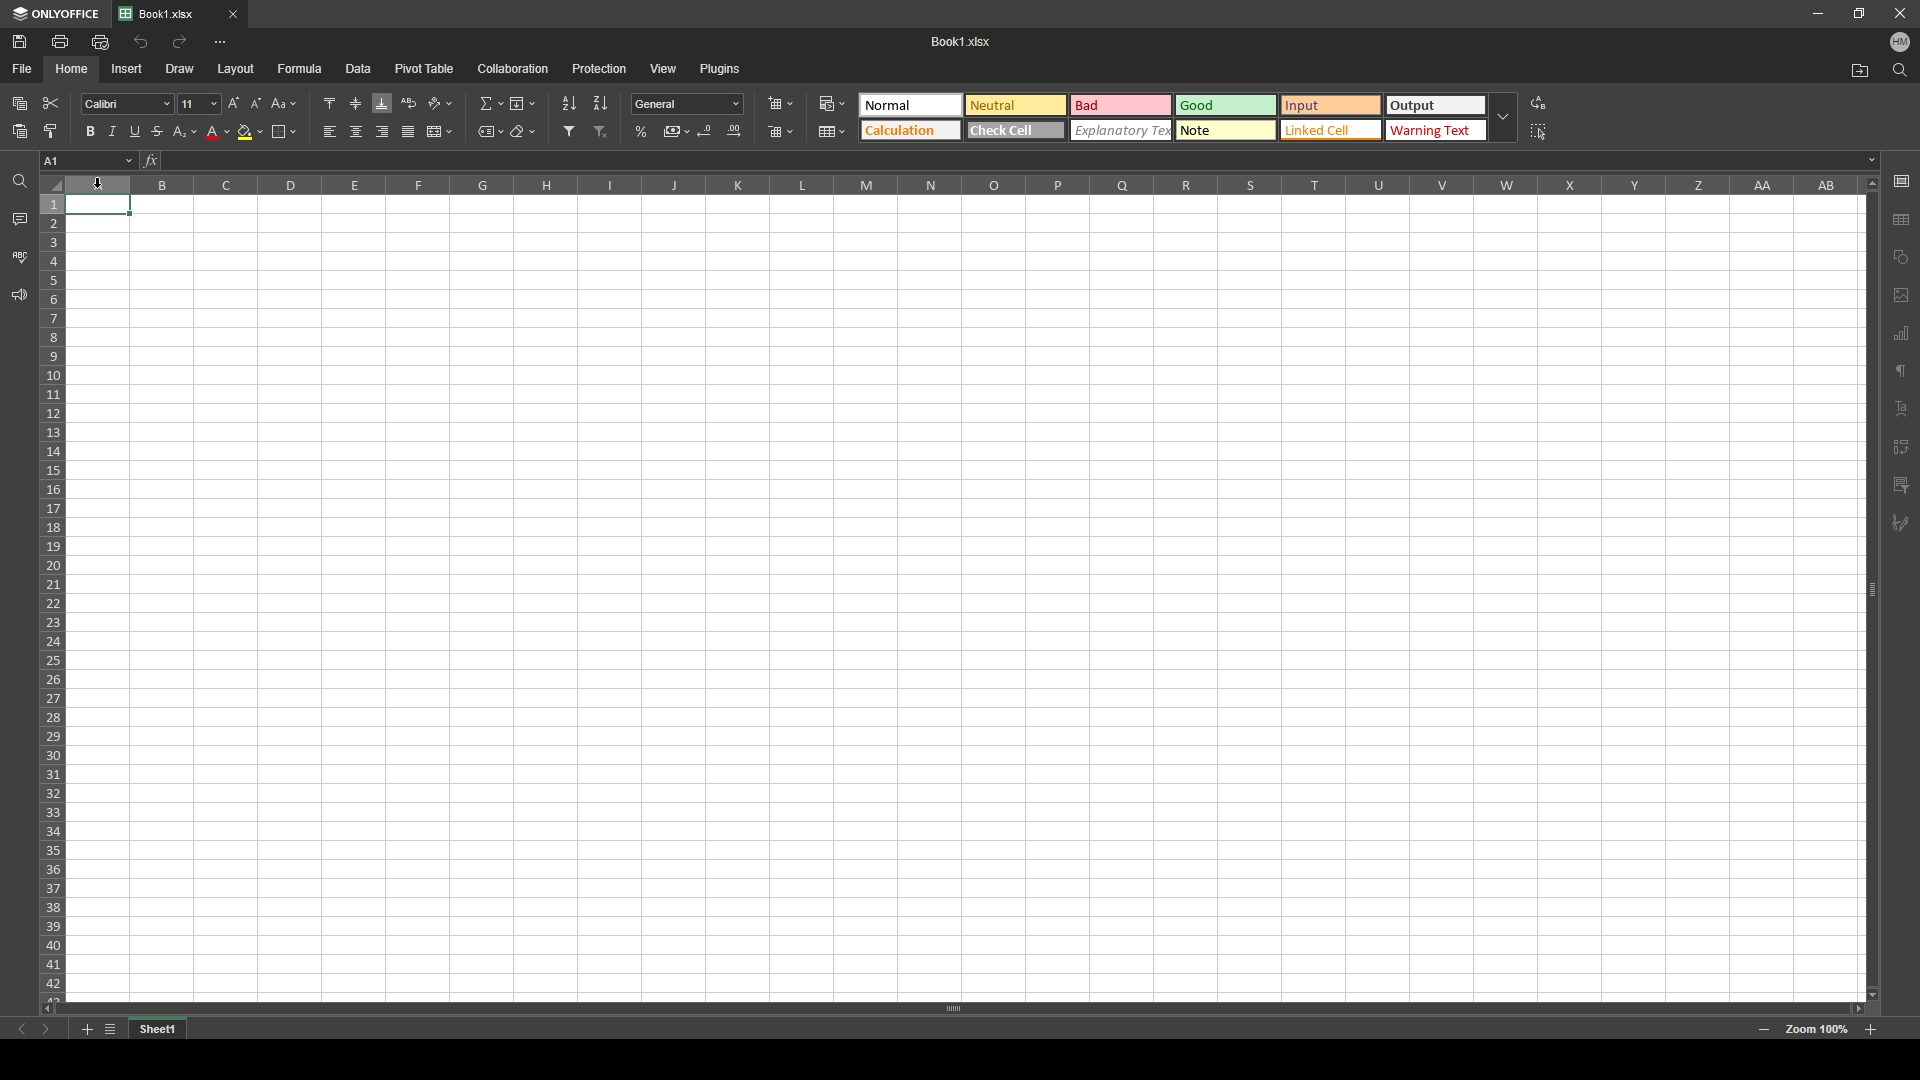 Image resolution: width=1920 pixels, height=1080 pixels. Describe the element at coordinates (513, 68) in the screenshot. I see `collaboration` at that location.